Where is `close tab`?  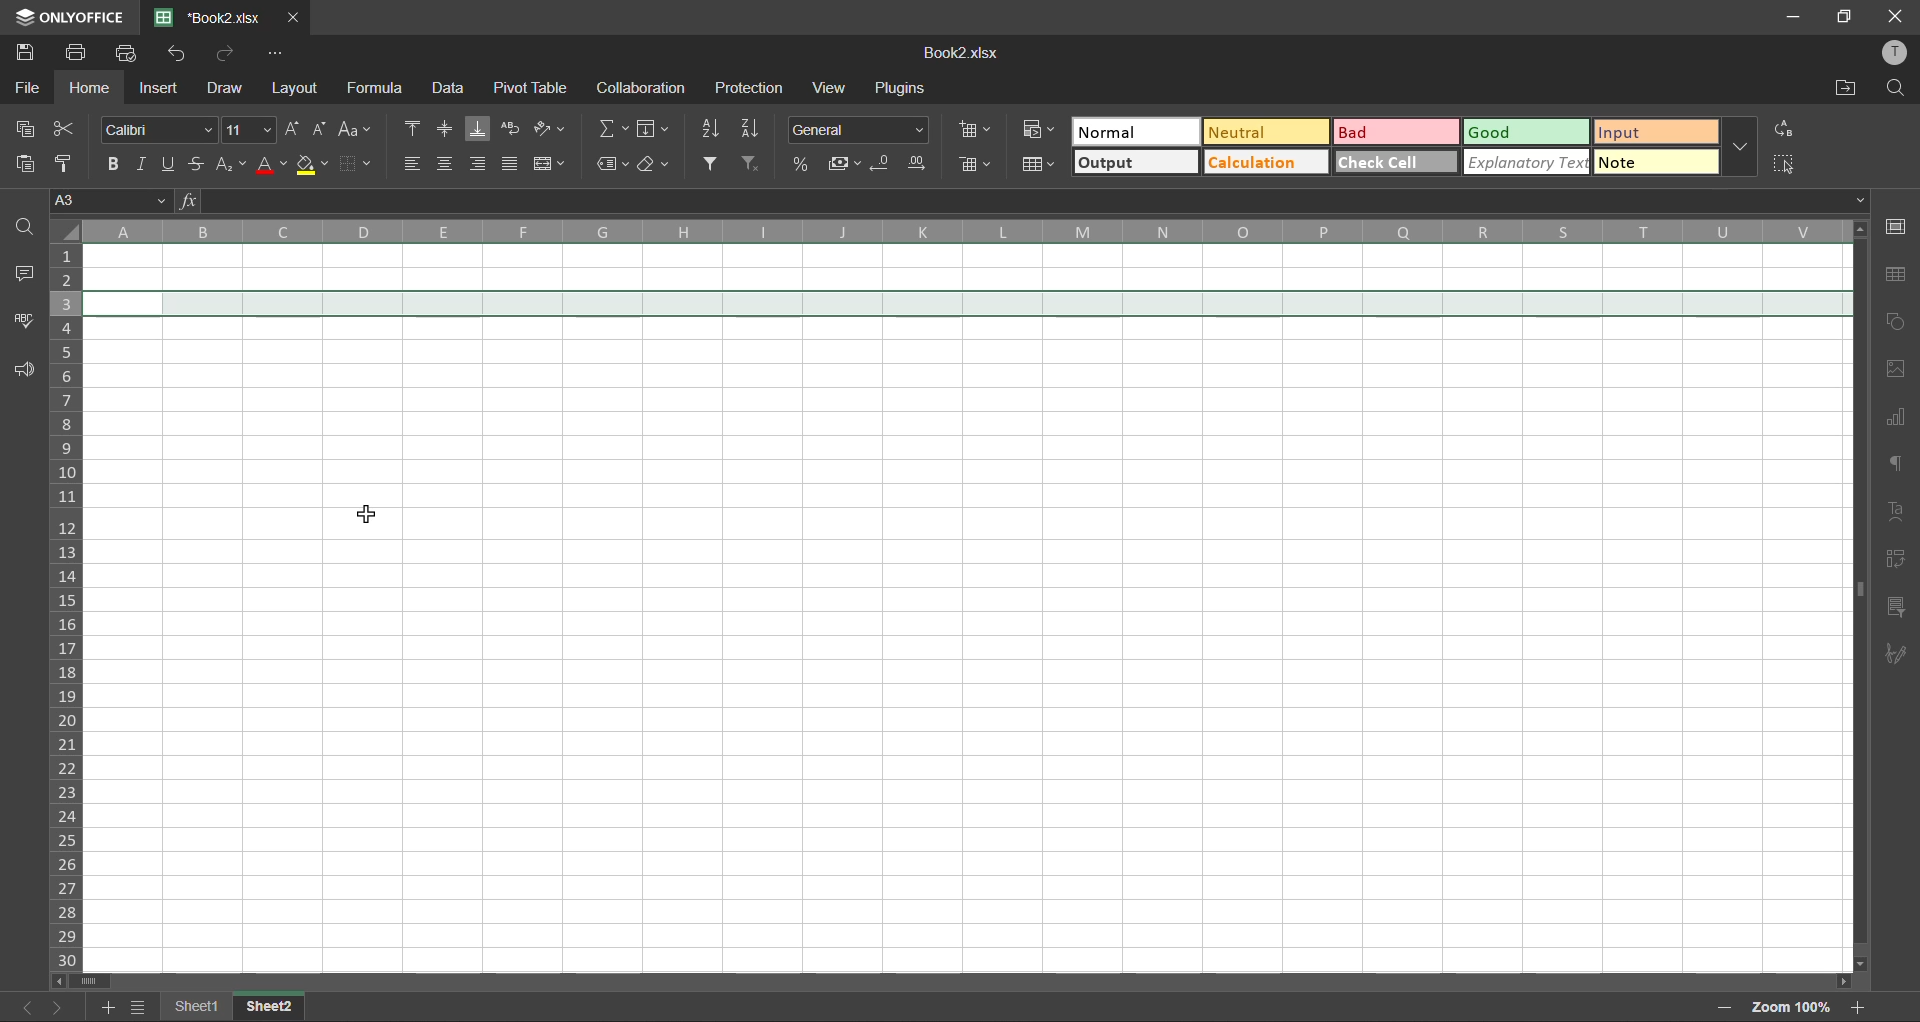 close tab is located at coordinates (296, 18).